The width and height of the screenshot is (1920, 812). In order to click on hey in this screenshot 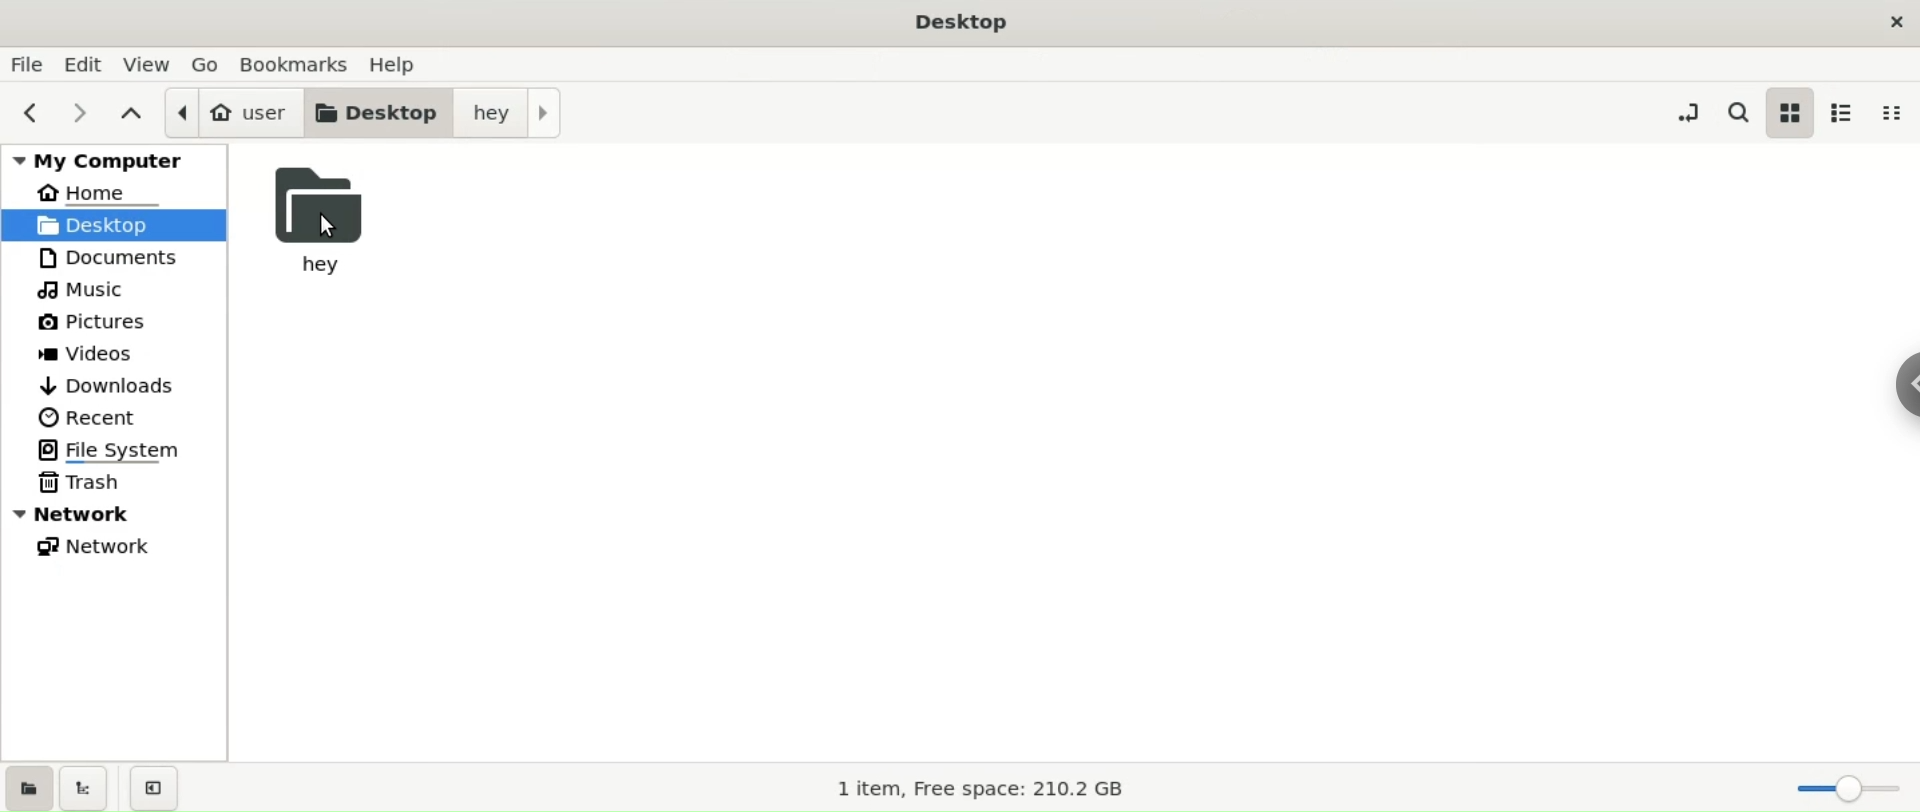, I will do `click(508, 113)`.